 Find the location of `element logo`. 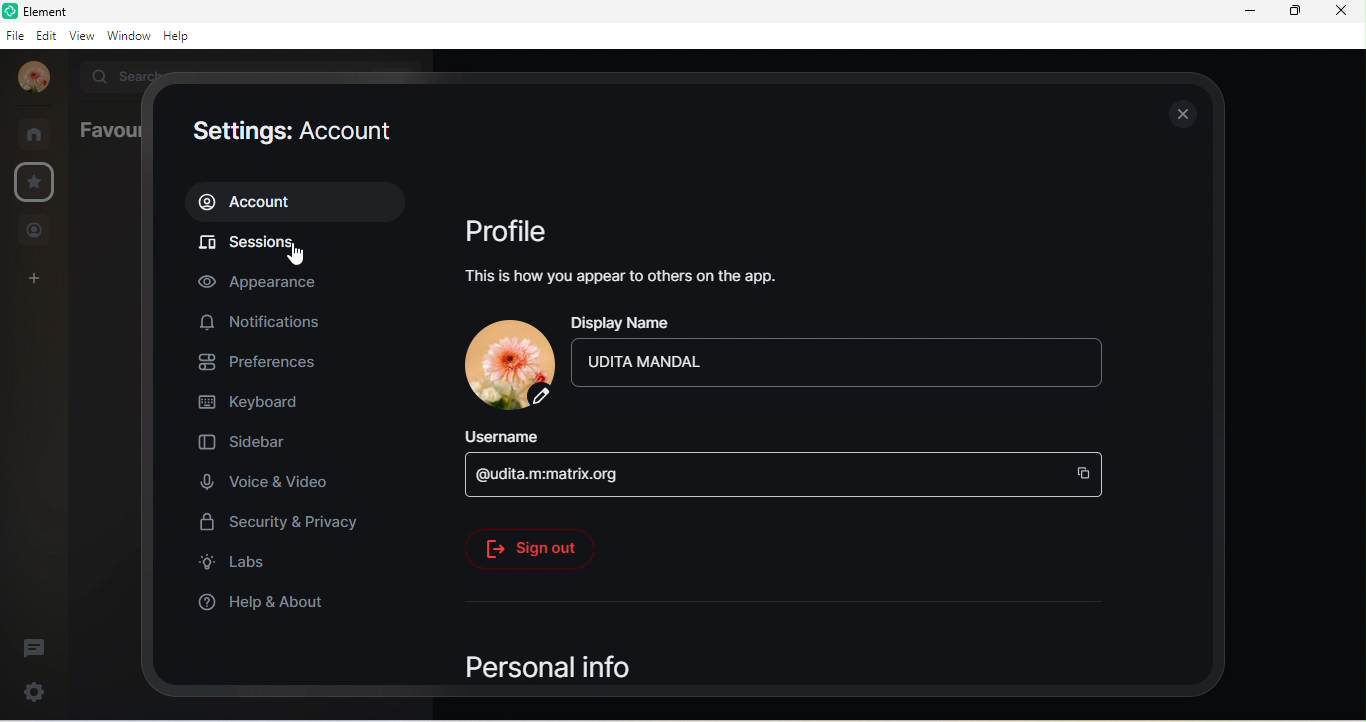

element logo is located at coordinates (10, 11).